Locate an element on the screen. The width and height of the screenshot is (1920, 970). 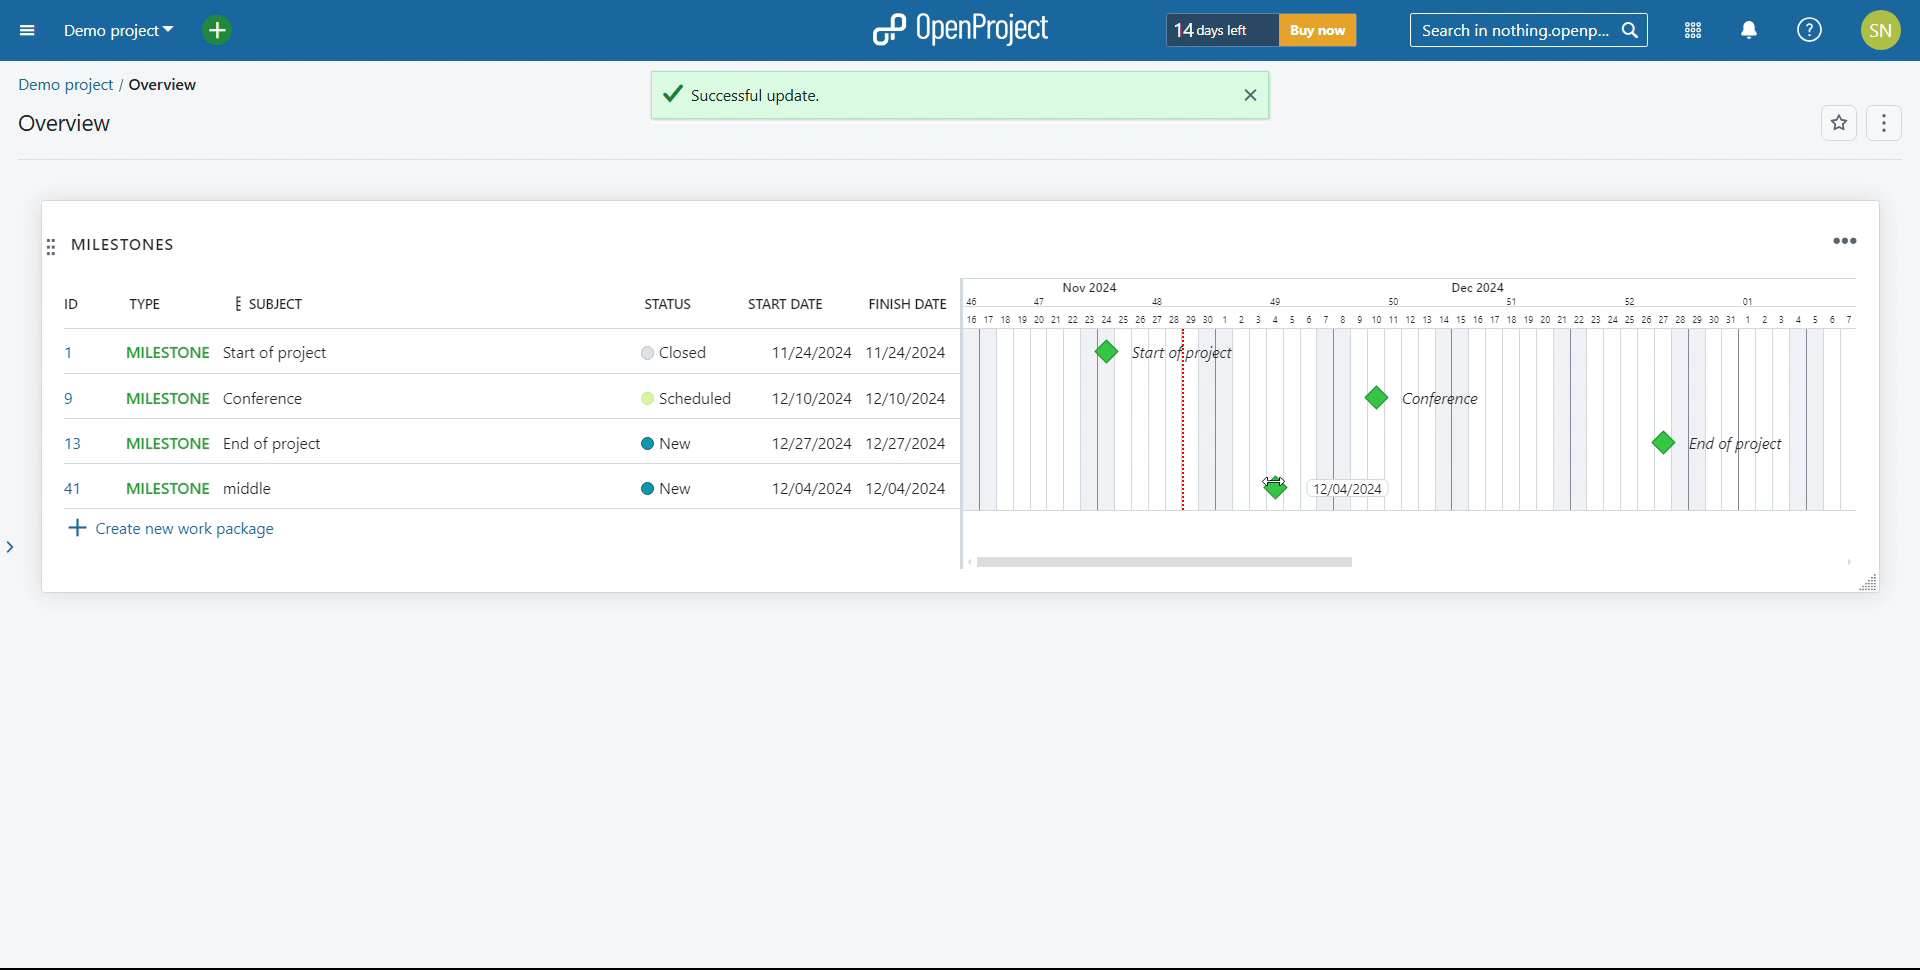
scrollbar is located at coordinates (1167, 562).